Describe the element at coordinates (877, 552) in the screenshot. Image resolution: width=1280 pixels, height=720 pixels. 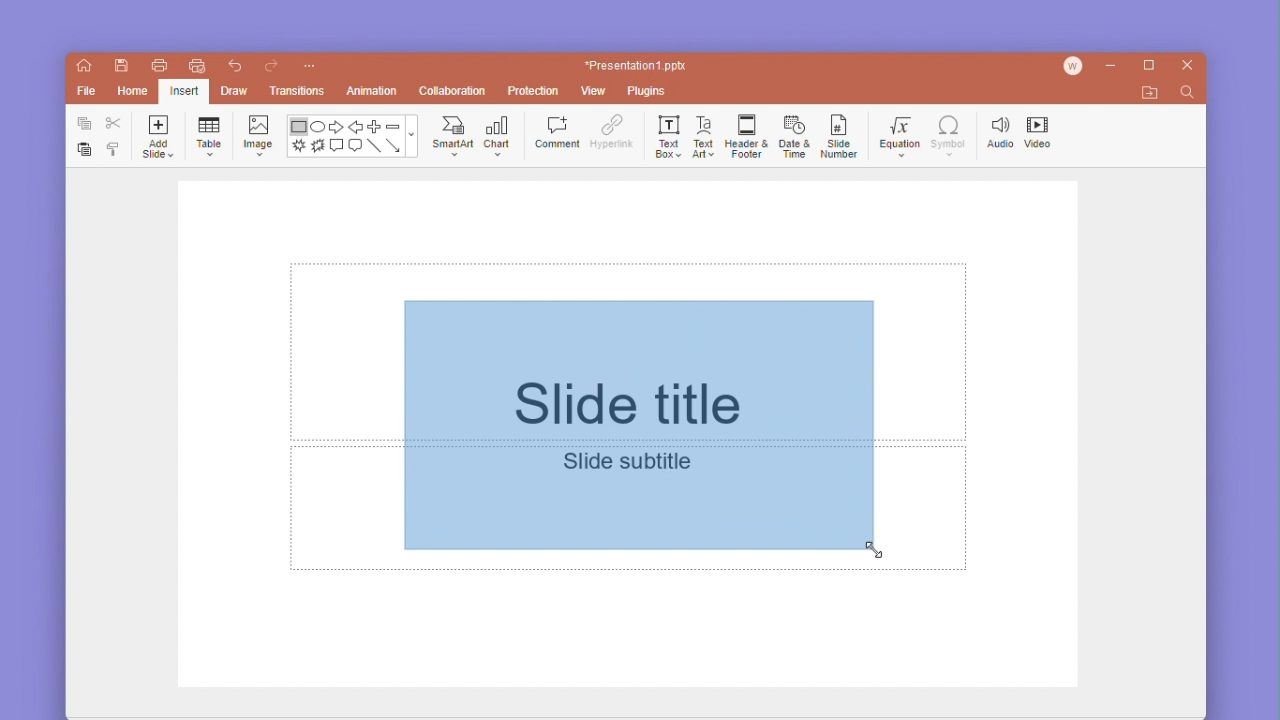
I see `cursor` at that location.